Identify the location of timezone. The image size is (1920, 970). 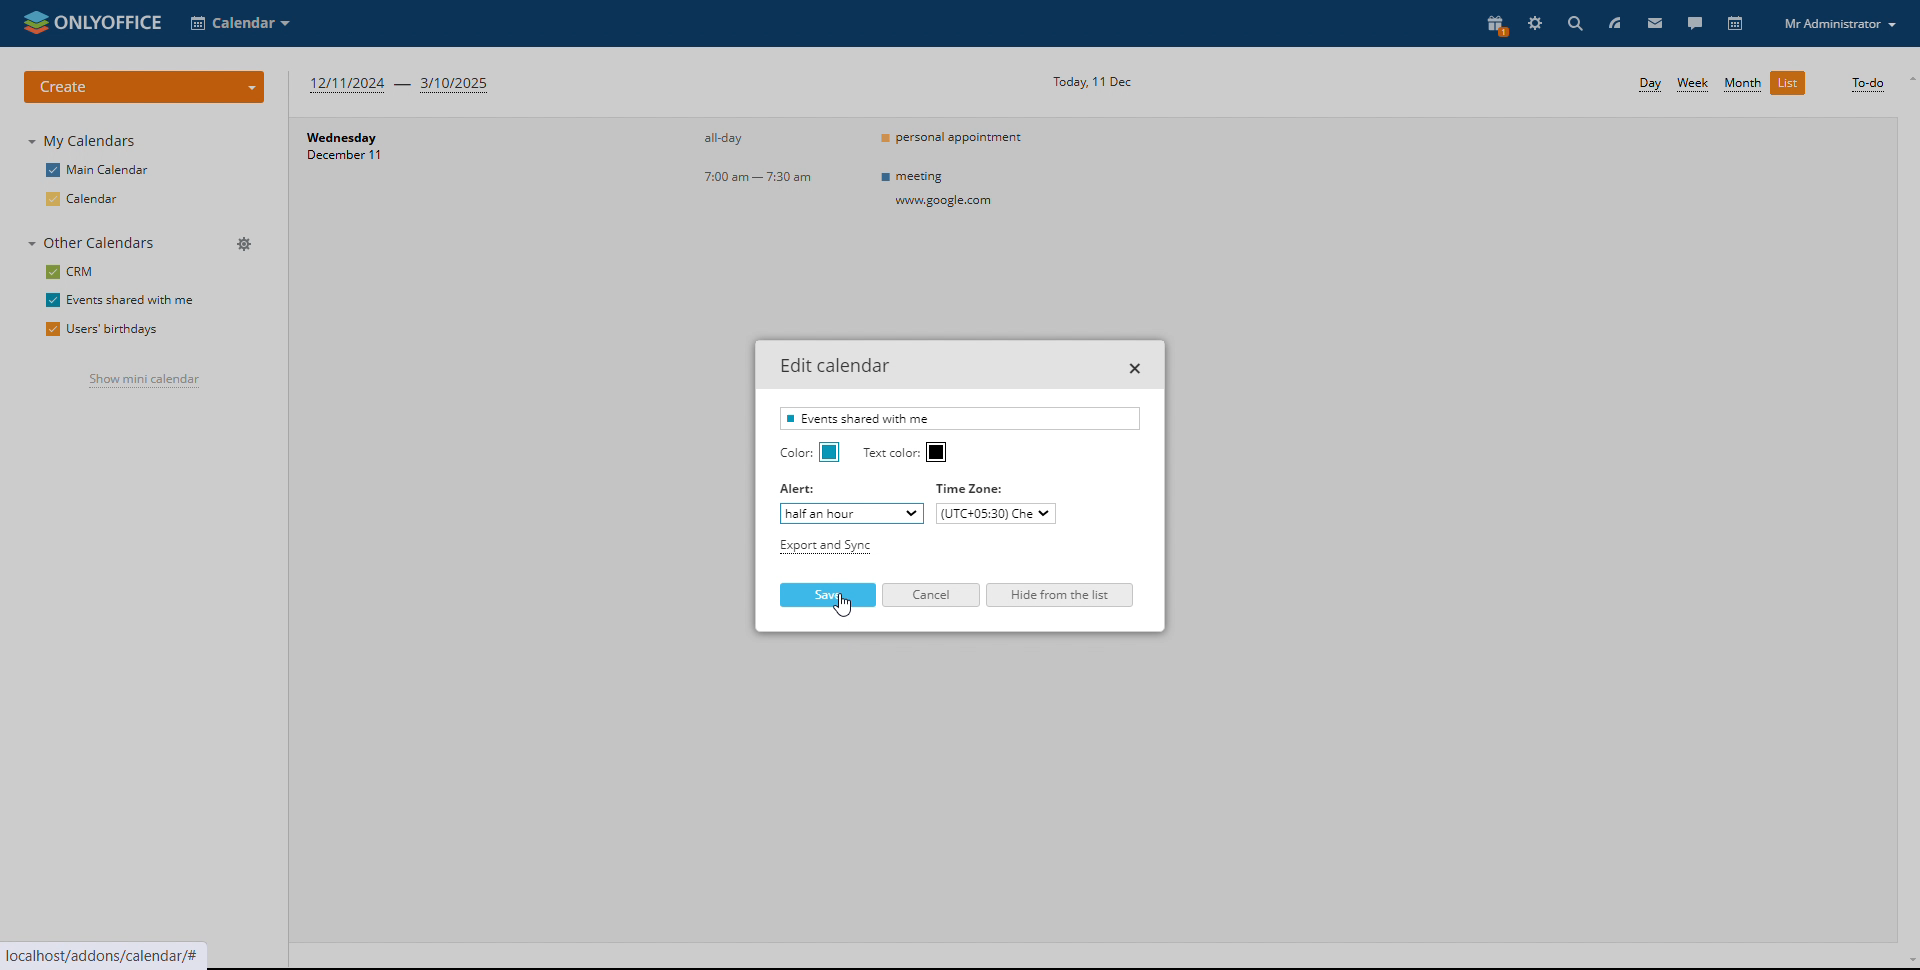
(976, 488).